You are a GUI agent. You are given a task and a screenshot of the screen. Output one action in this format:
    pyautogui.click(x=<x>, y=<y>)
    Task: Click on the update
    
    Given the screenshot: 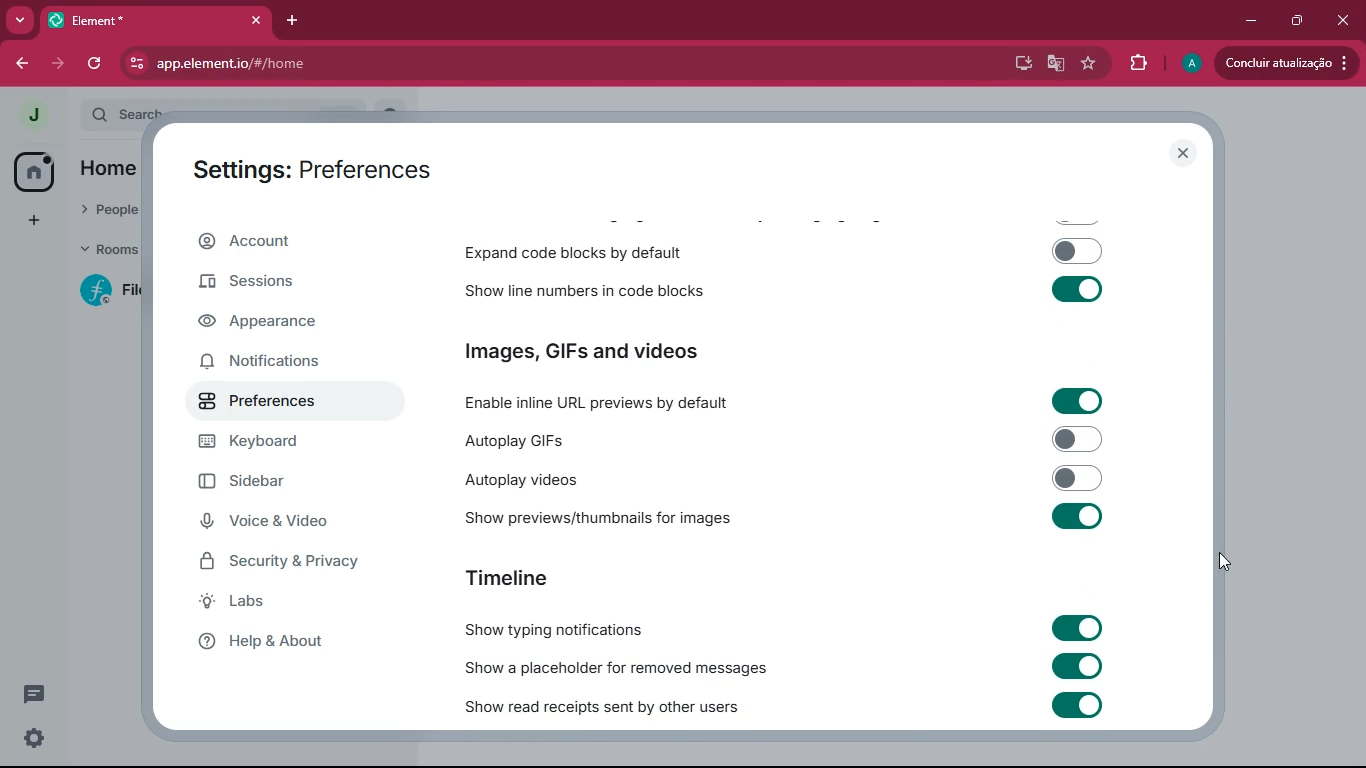 What is the action you would take?
    pyautogui.click(x=1286, y=61)
    